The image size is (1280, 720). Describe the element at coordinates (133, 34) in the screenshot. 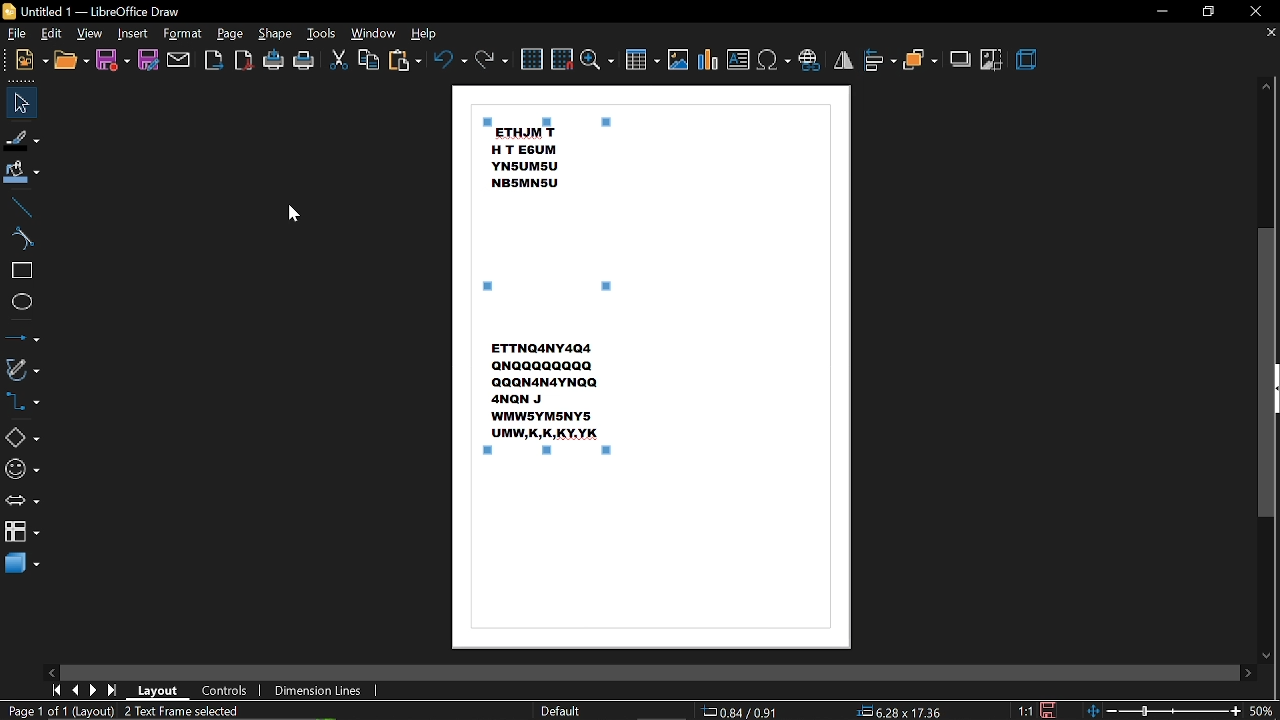

I see `insert` at that location.